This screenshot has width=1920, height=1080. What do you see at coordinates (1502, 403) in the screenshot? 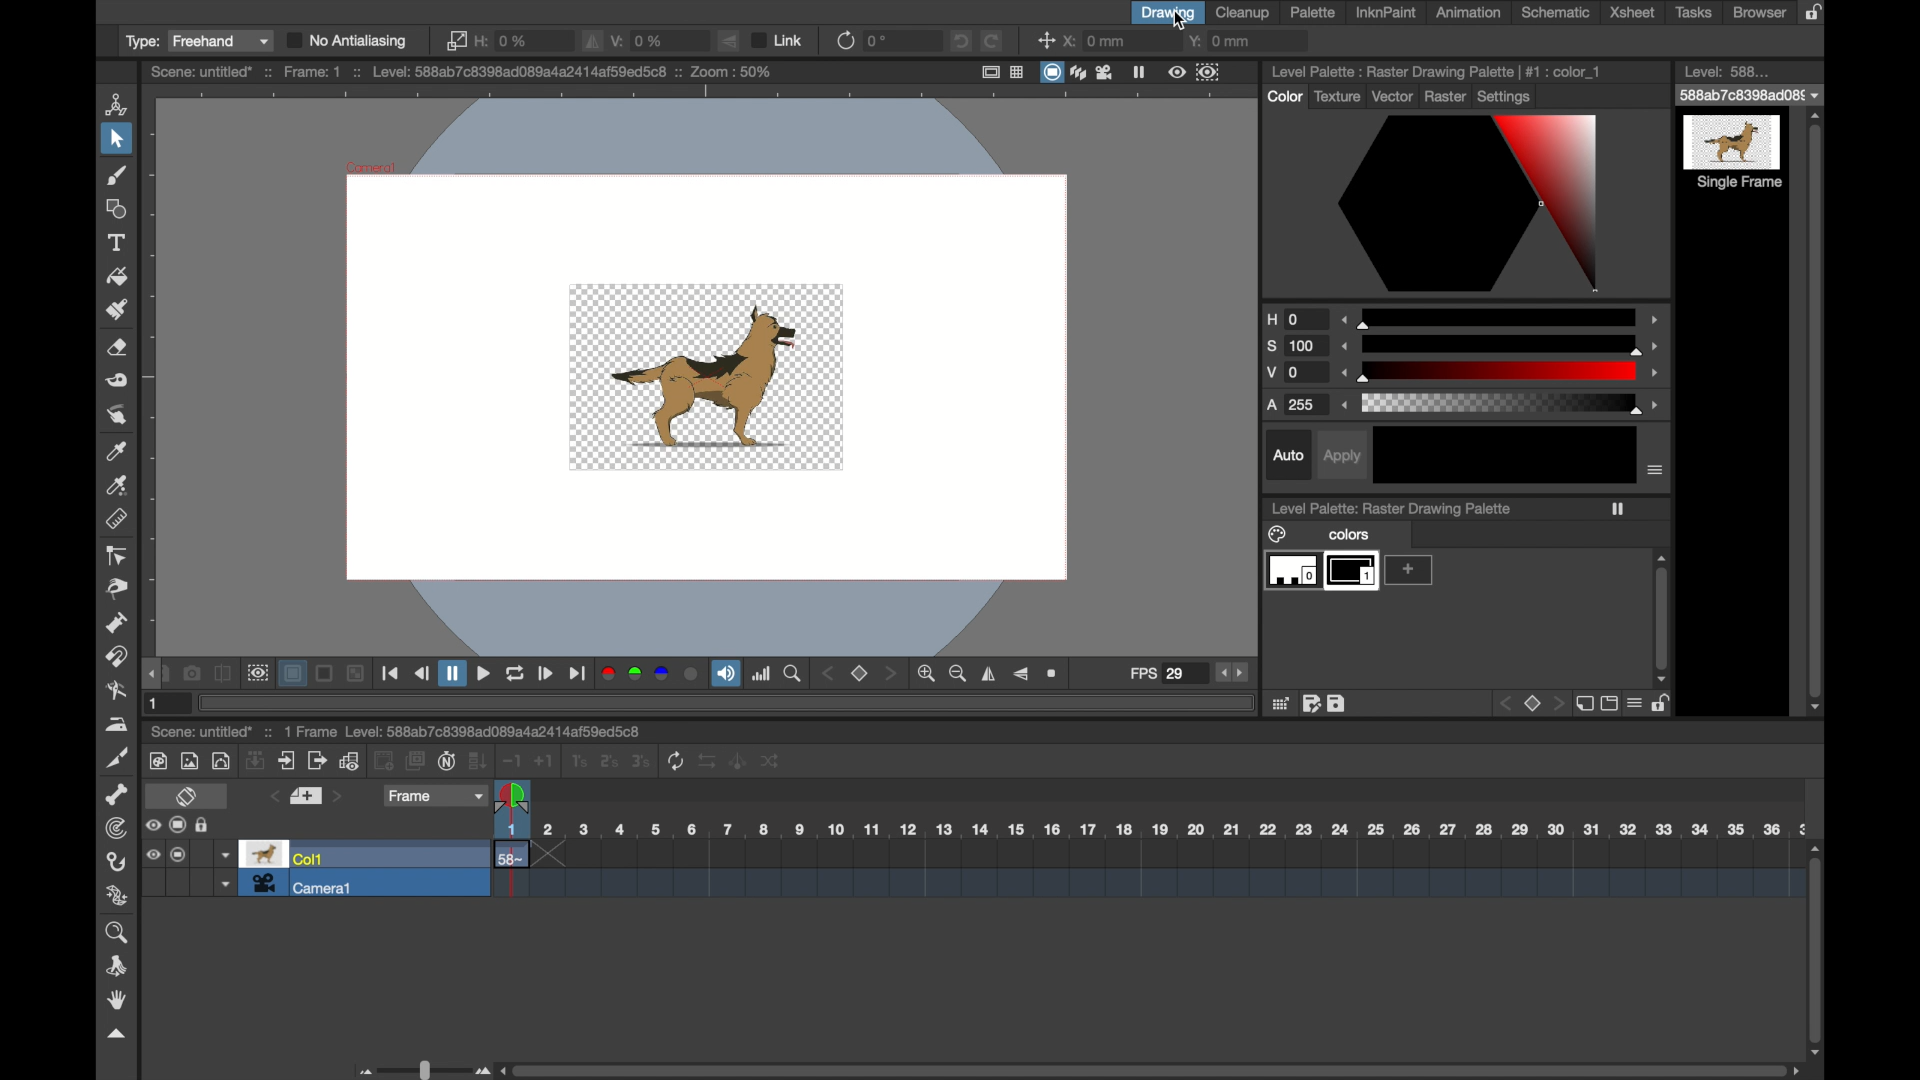
I see `slider` at bounding box center [1502, 403].